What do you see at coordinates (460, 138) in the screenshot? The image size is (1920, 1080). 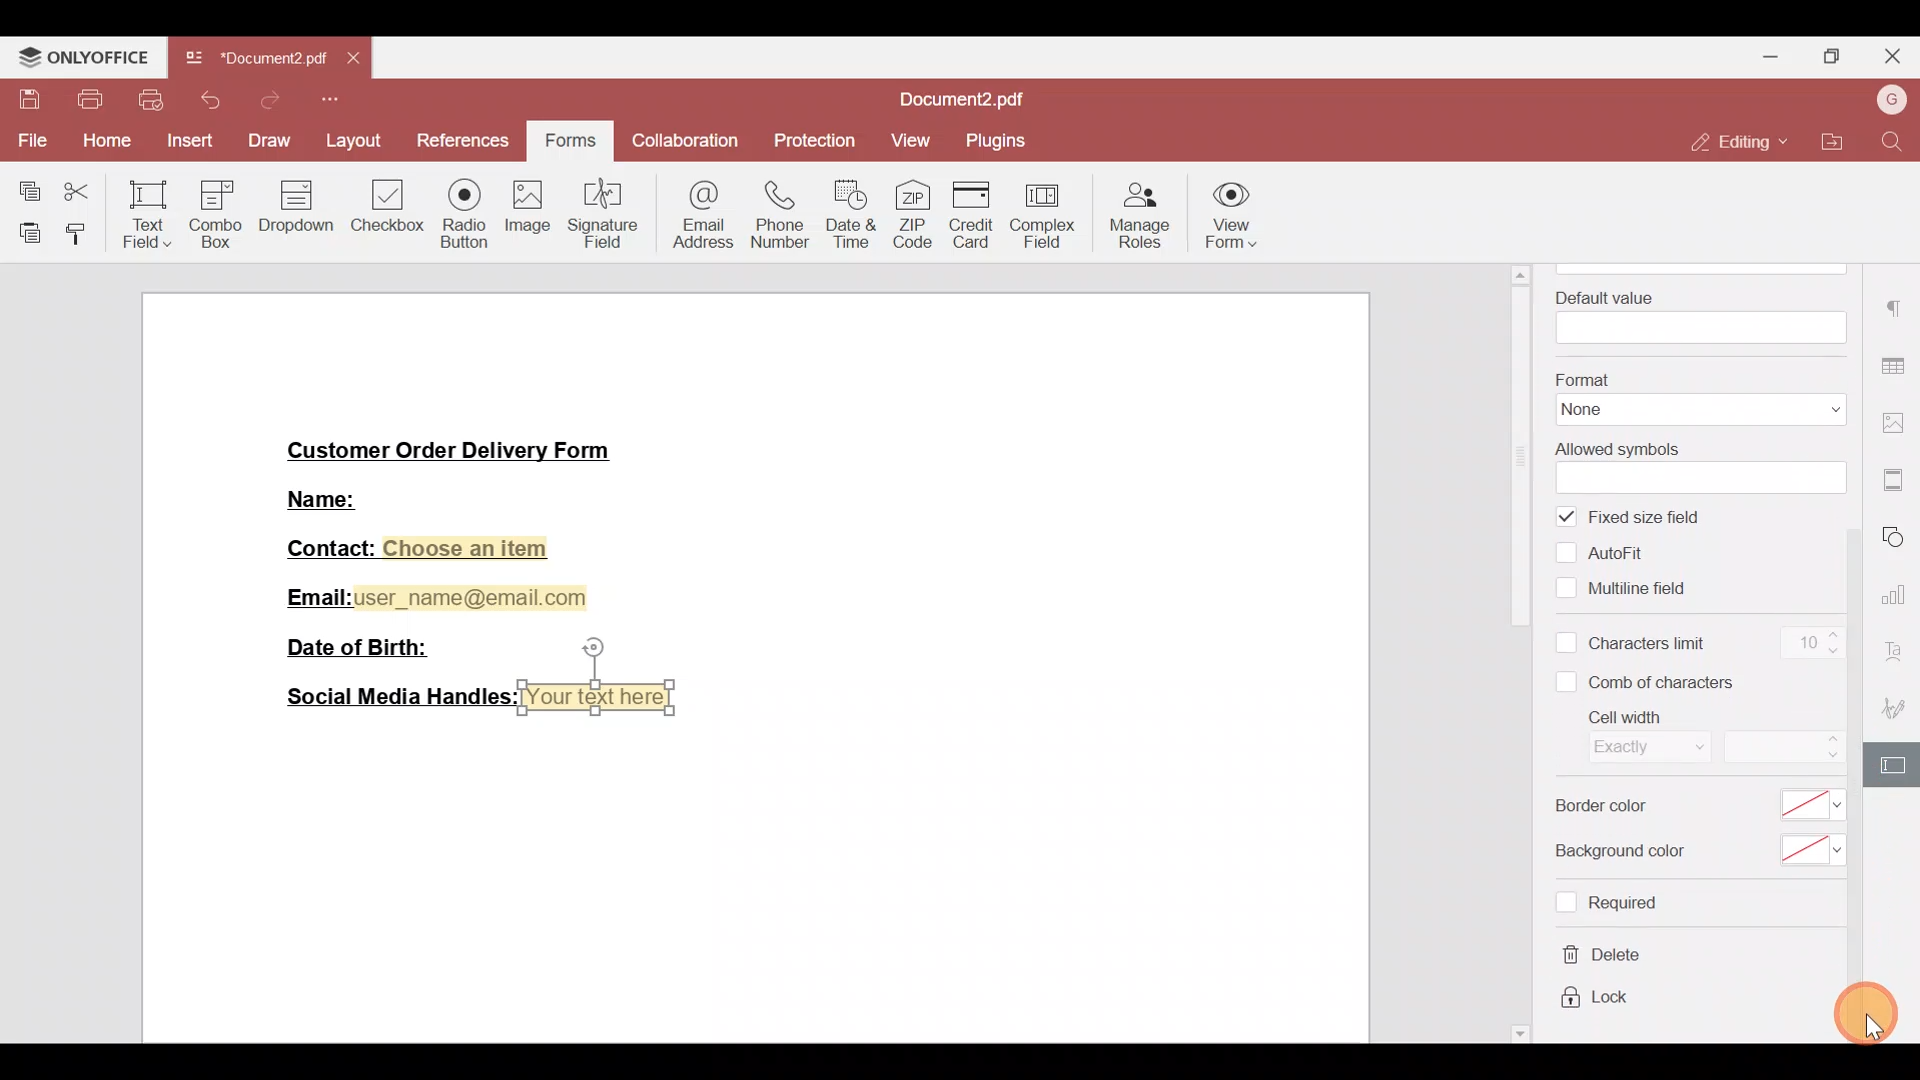 I see `References` at bounding box center [460, 138].